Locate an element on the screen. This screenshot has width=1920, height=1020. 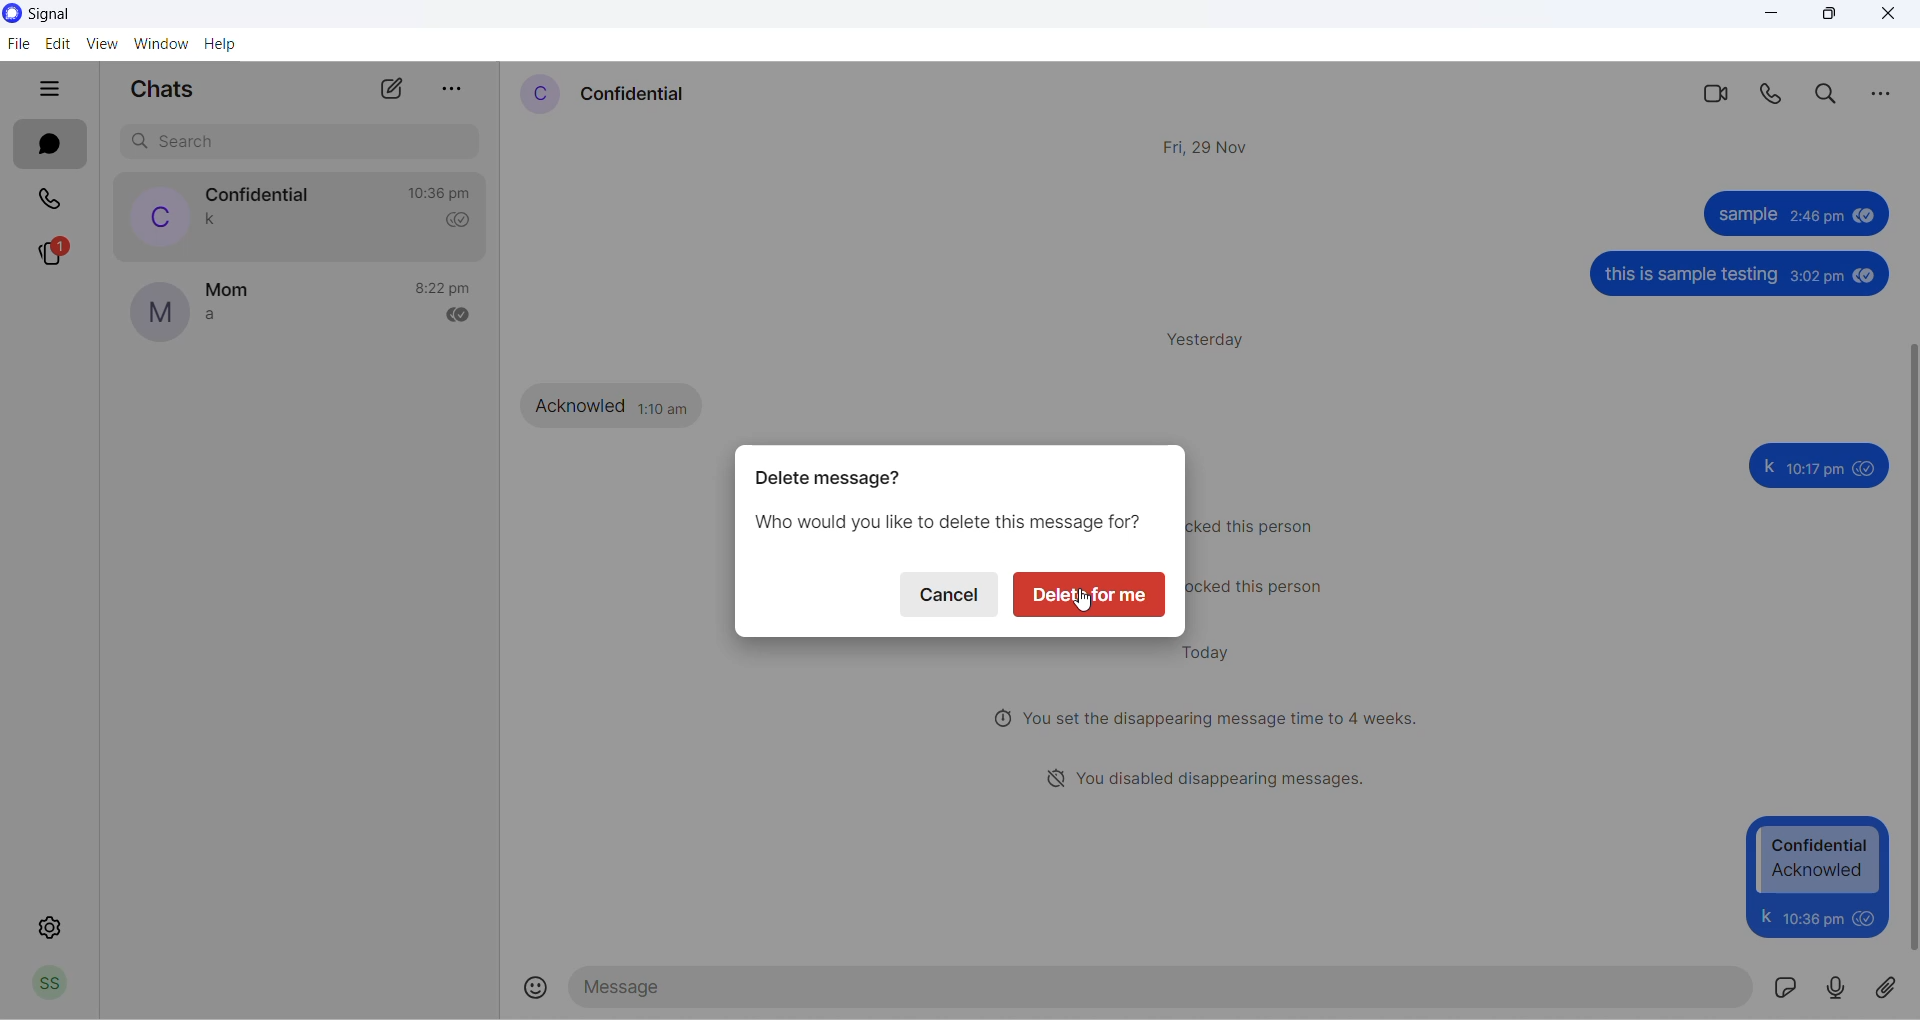
stories is located at coordinates (53, 255).